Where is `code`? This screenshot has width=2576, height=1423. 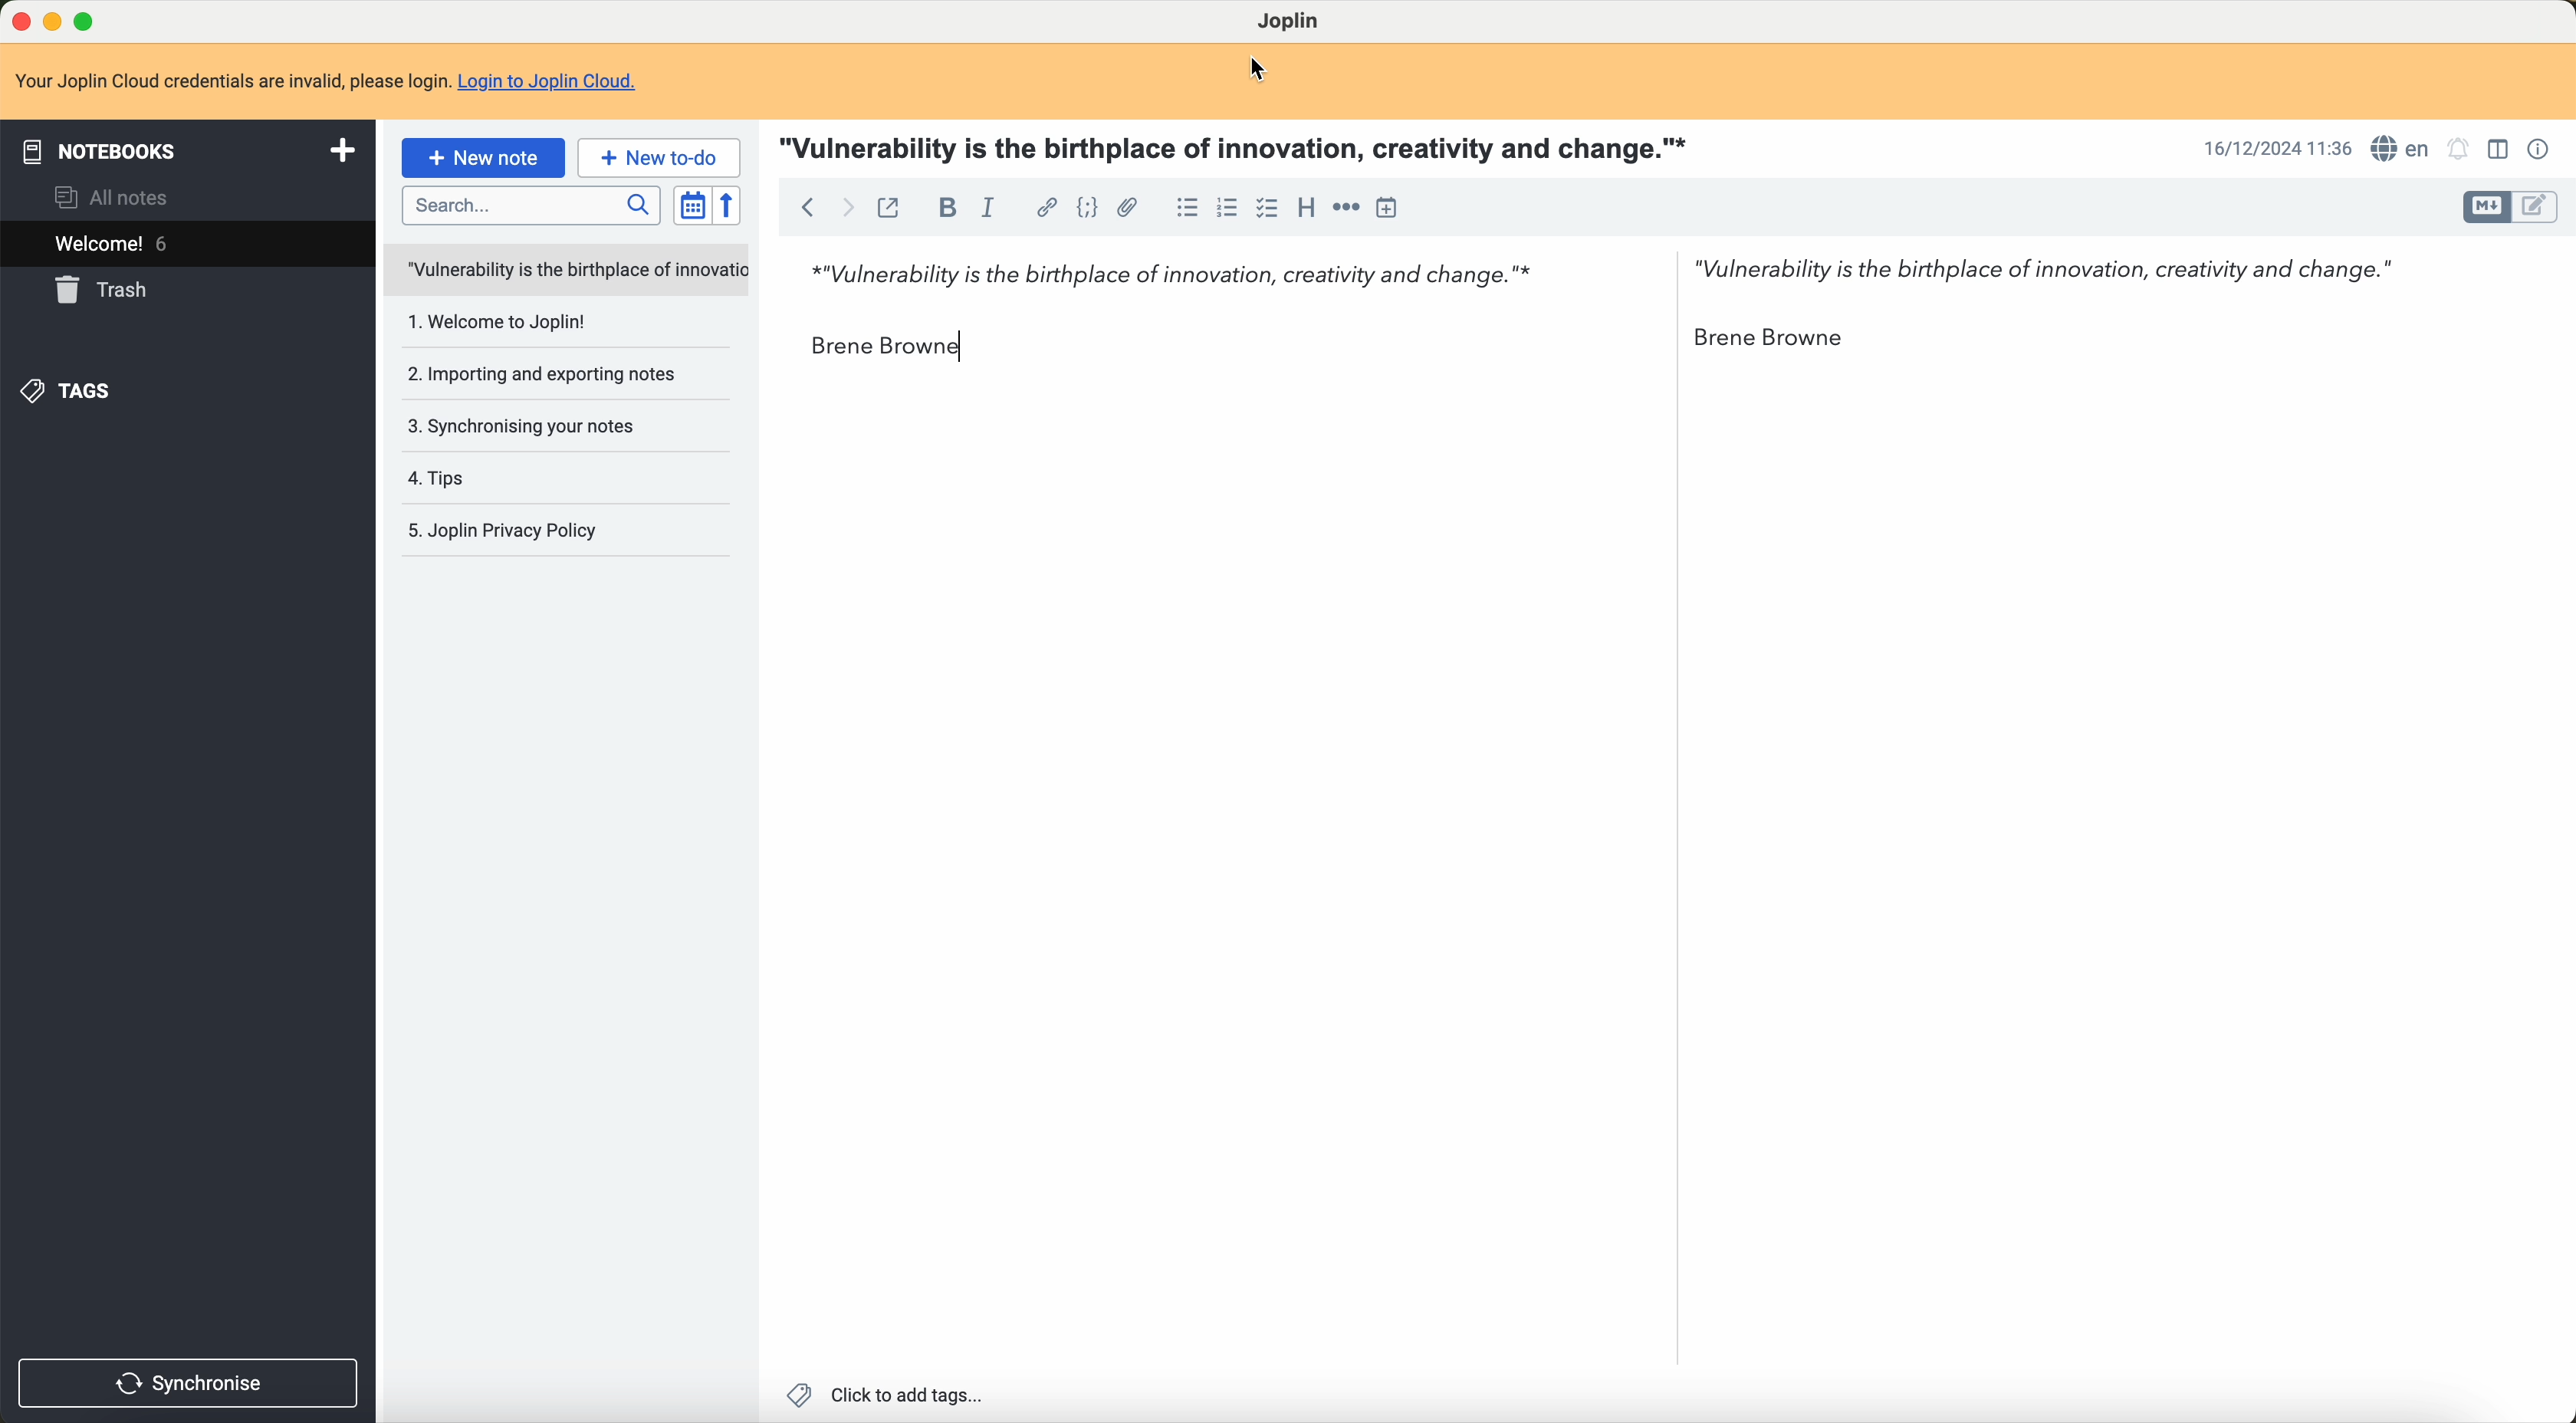
code is located at coordinates (1083, 206).